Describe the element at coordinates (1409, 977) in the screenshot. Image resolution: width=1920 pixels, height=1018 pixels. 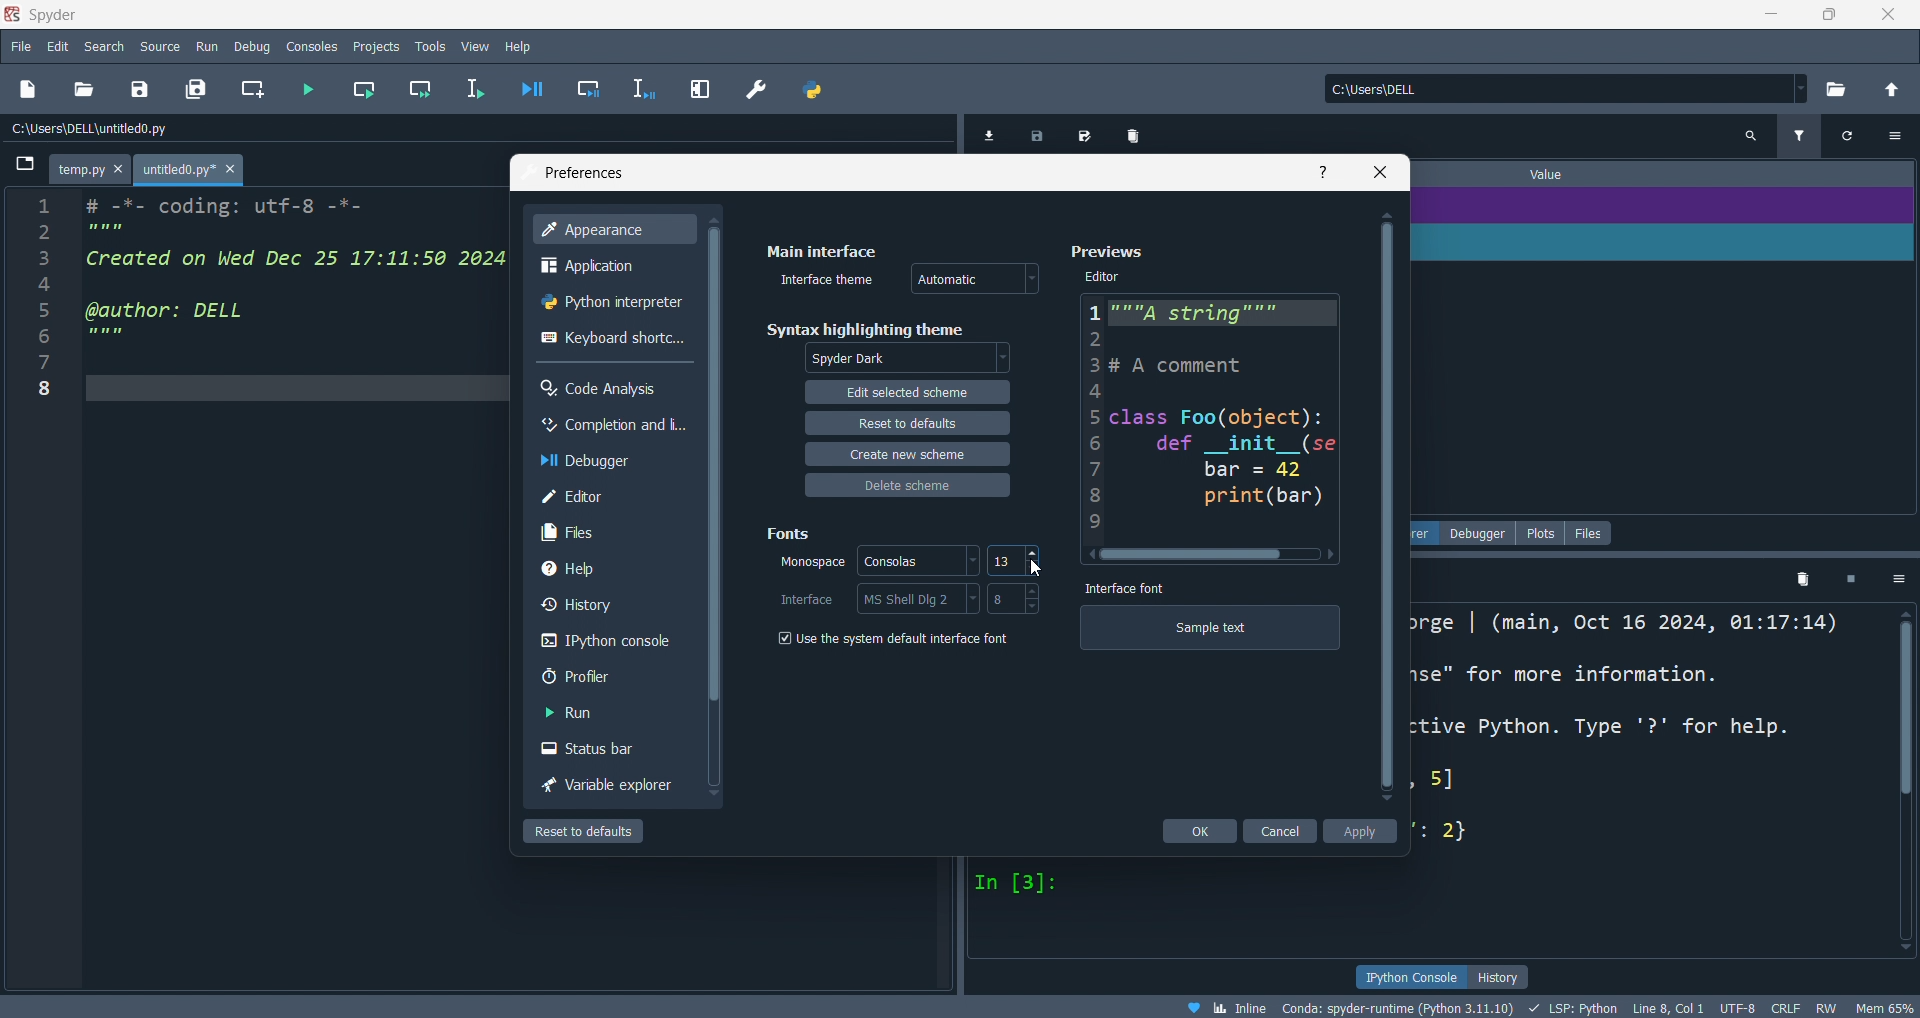
I see `ipython console` at that location.